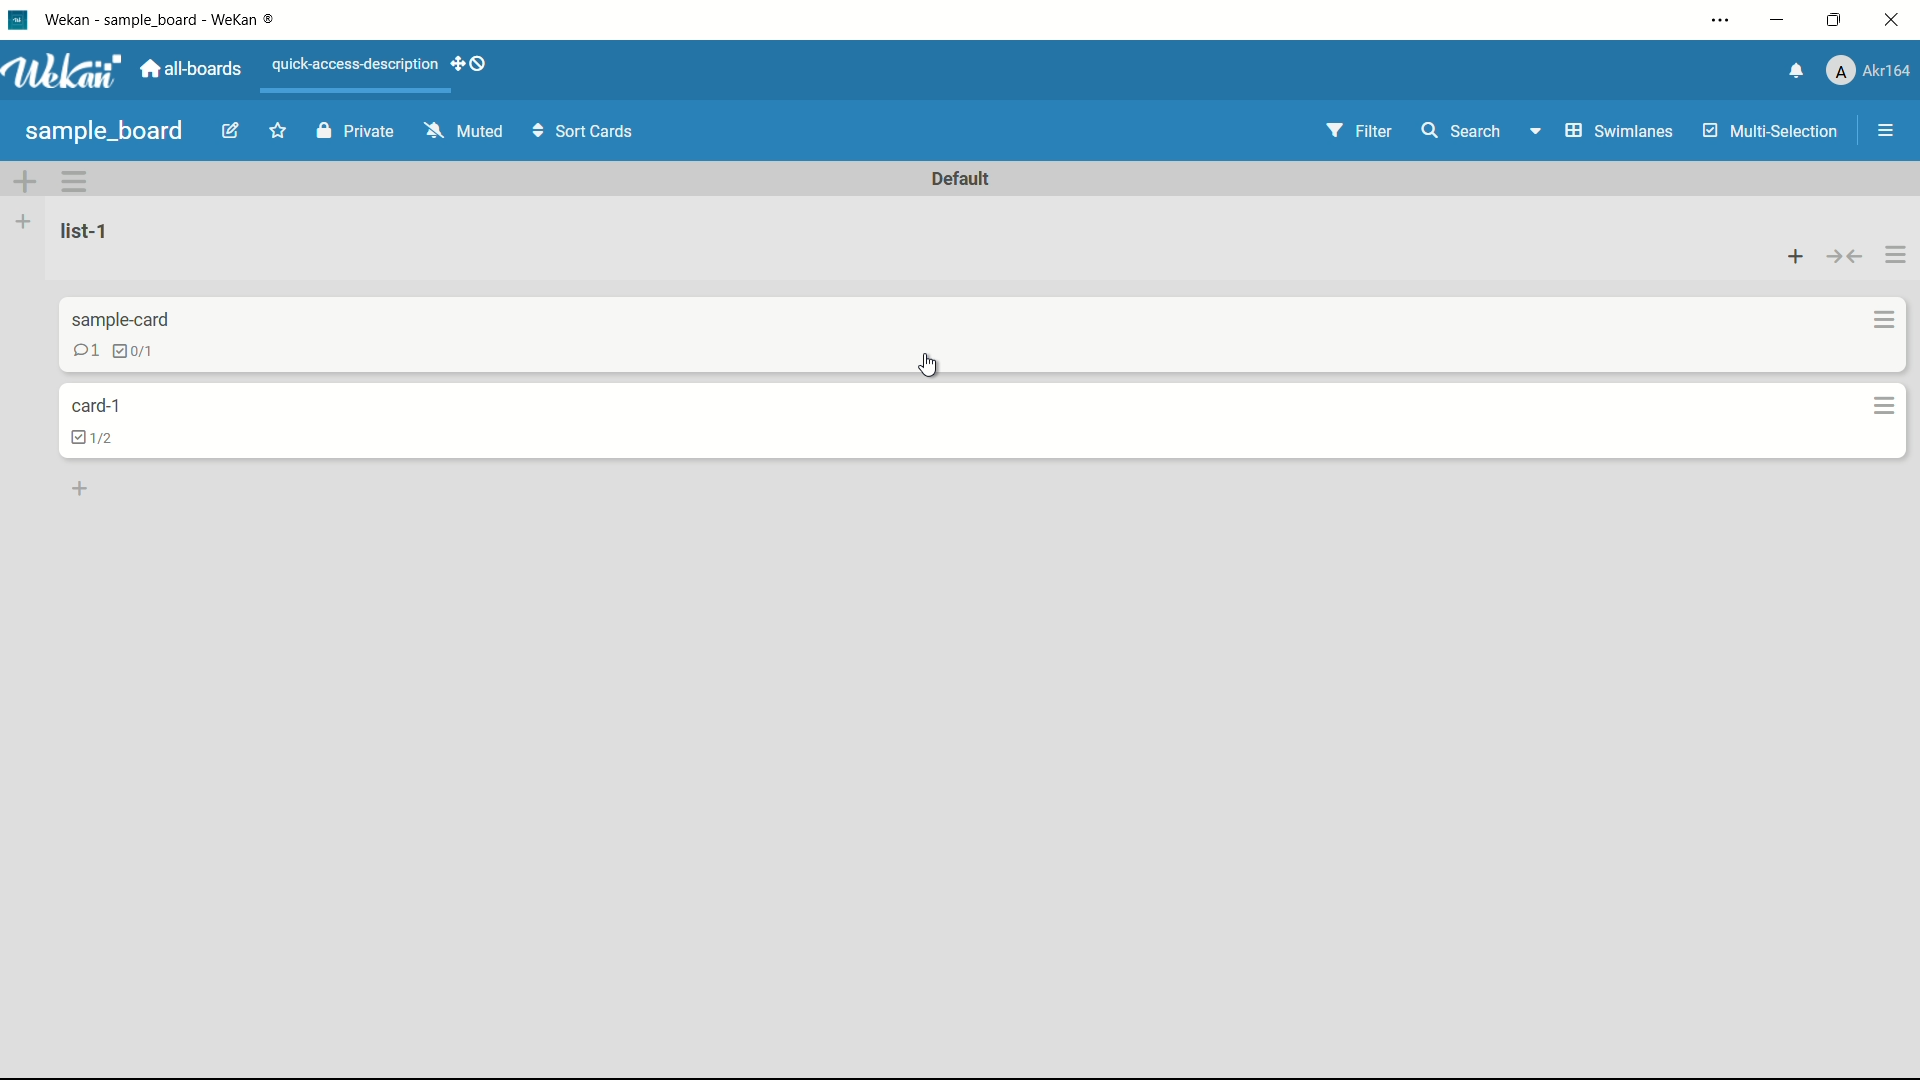 The width and height of the screenshot is (1920, 1080). I want to click on checklist, so click(98, 437).